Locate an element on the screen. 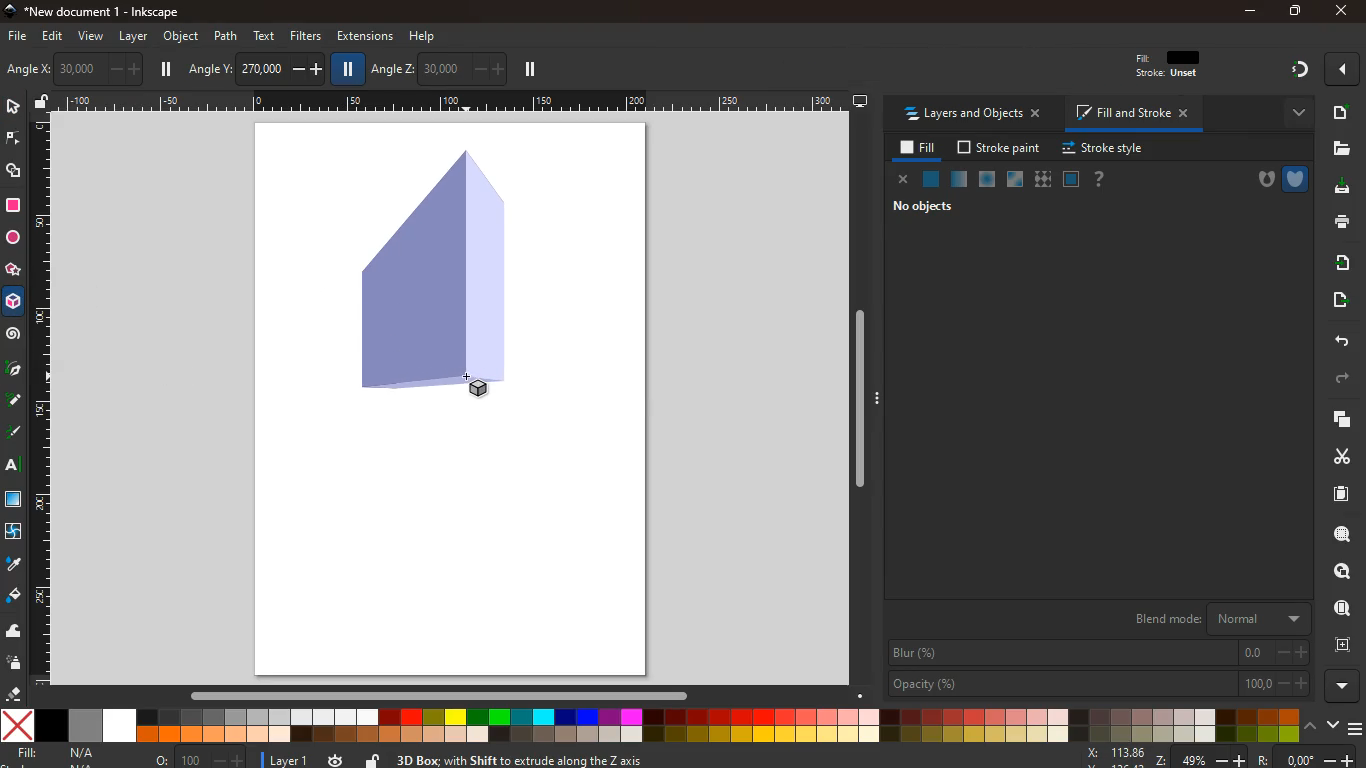 This screenshot has height=768, width=1366. close is located at coordinates (1339, 12).